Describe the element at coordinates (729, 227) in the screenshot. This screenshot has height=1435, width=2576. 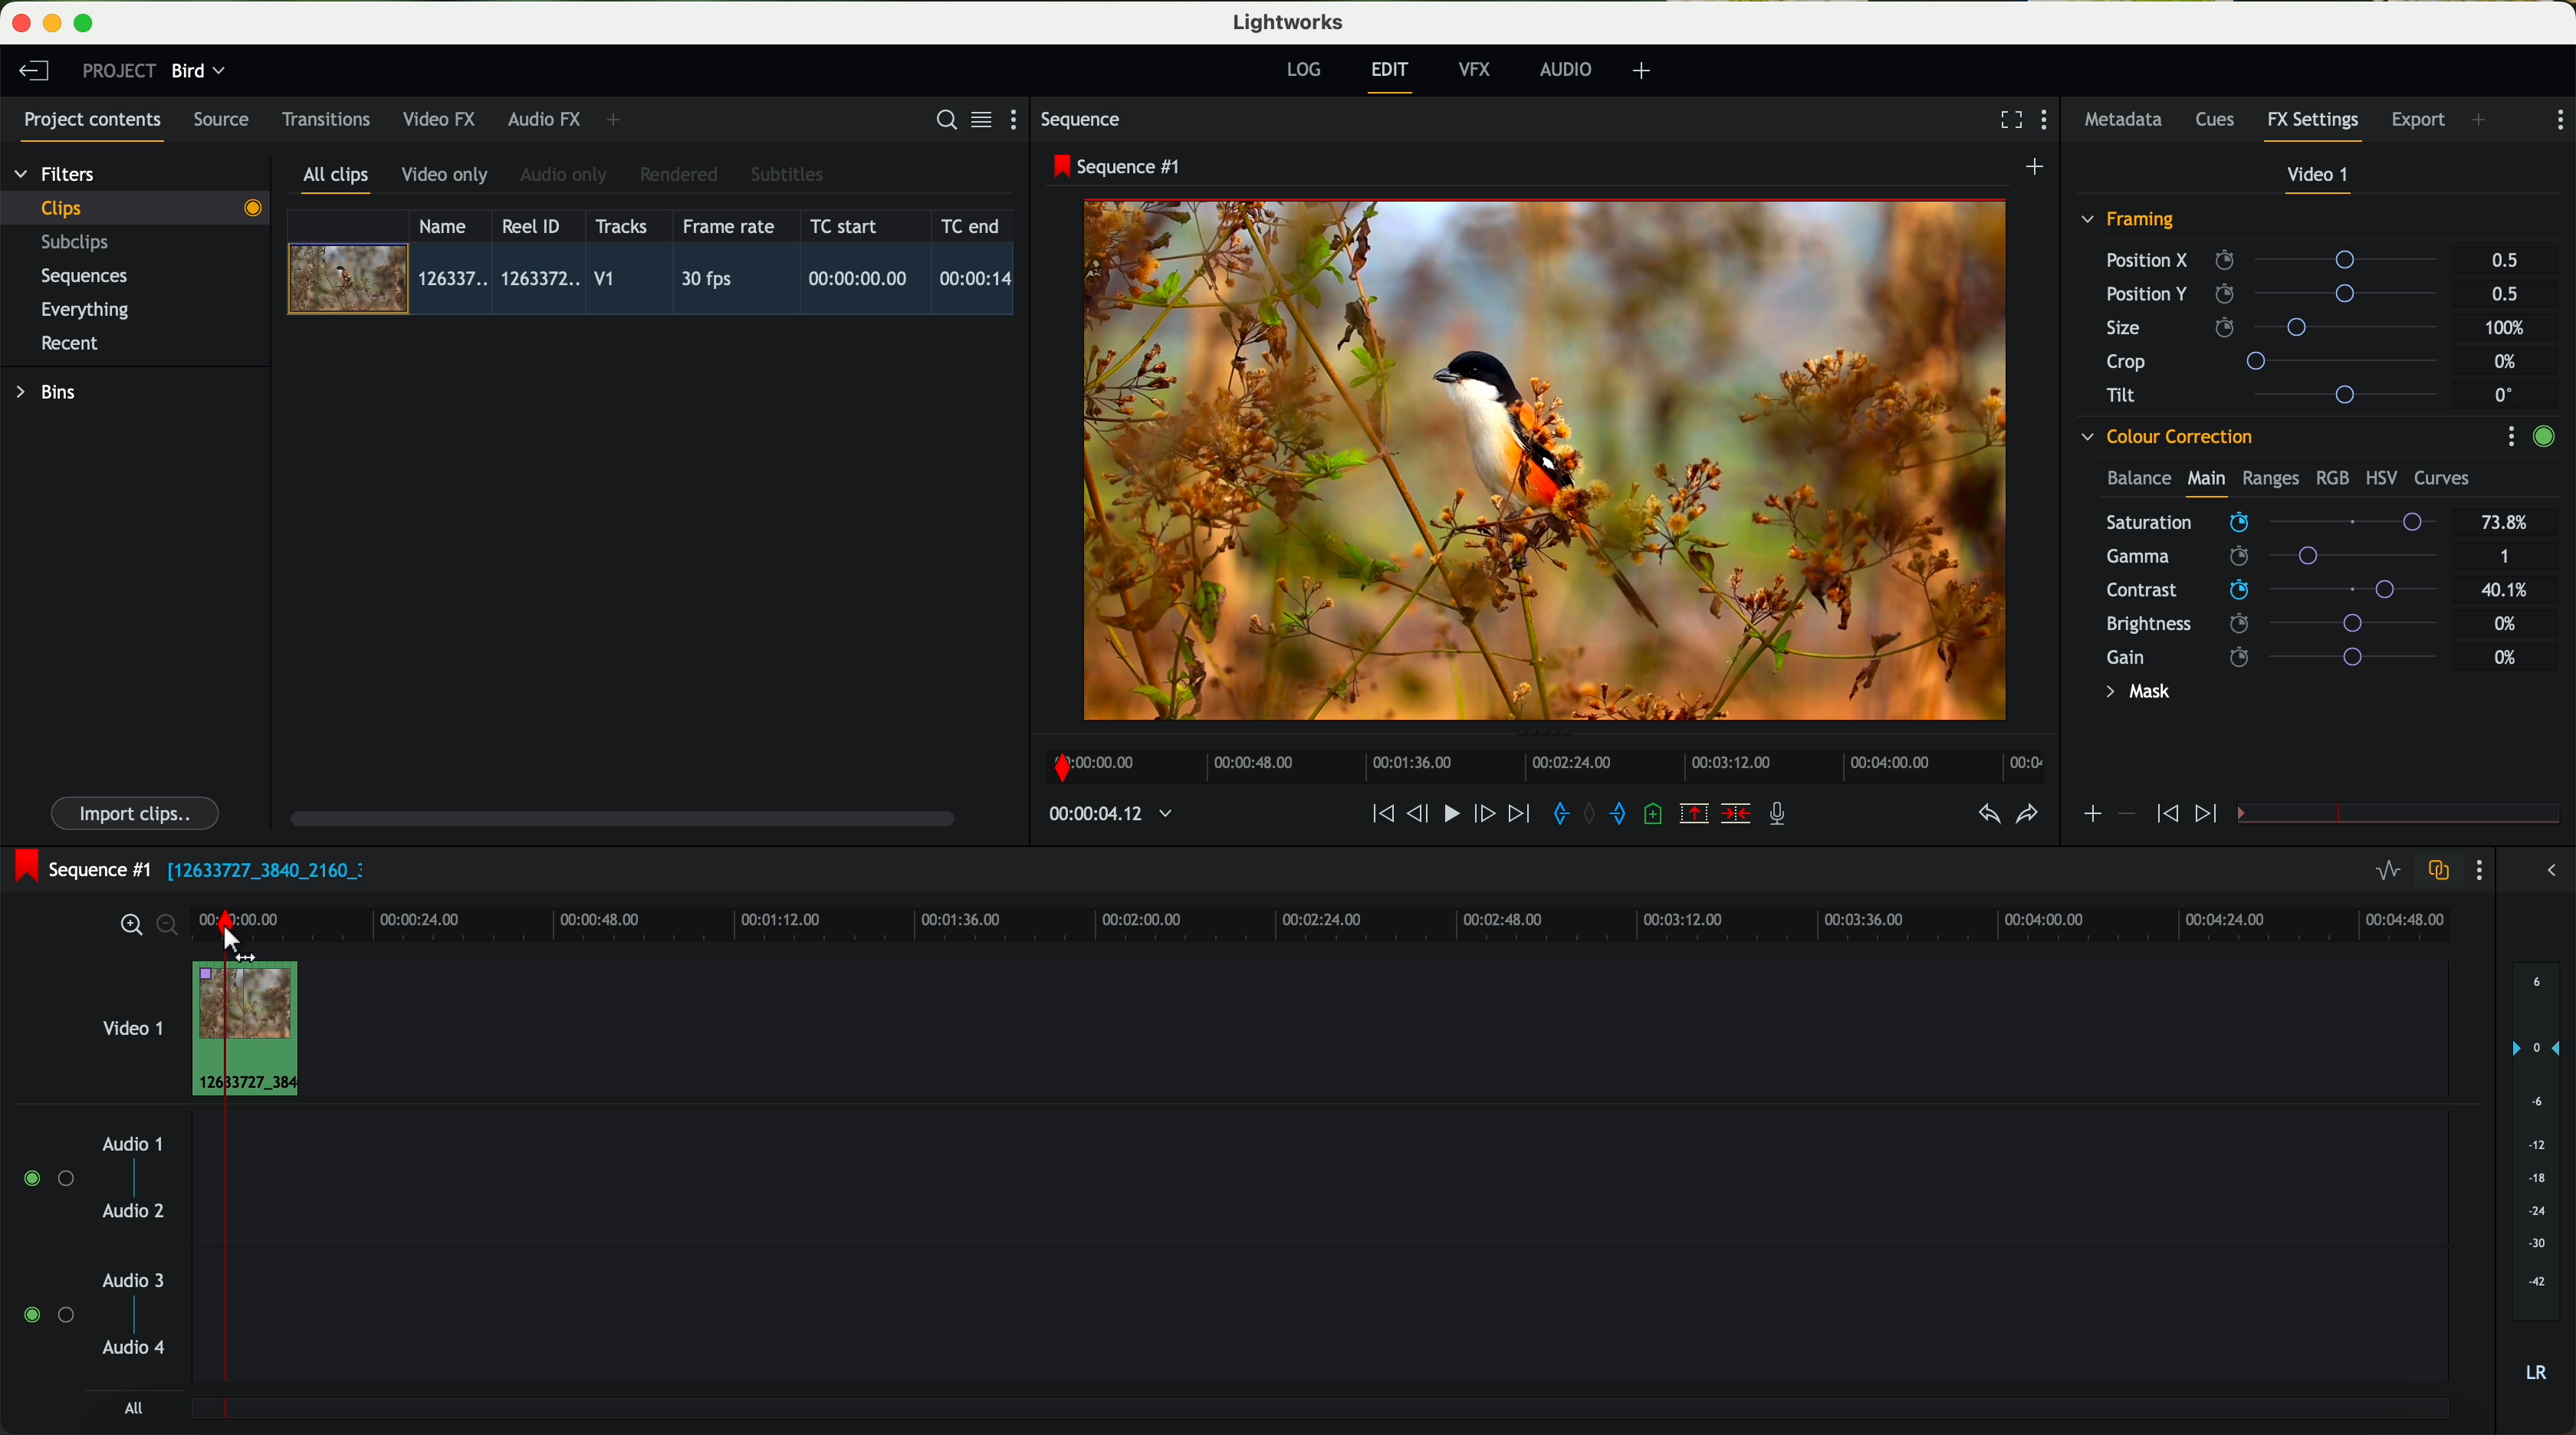
I see `frame rate` at that location.